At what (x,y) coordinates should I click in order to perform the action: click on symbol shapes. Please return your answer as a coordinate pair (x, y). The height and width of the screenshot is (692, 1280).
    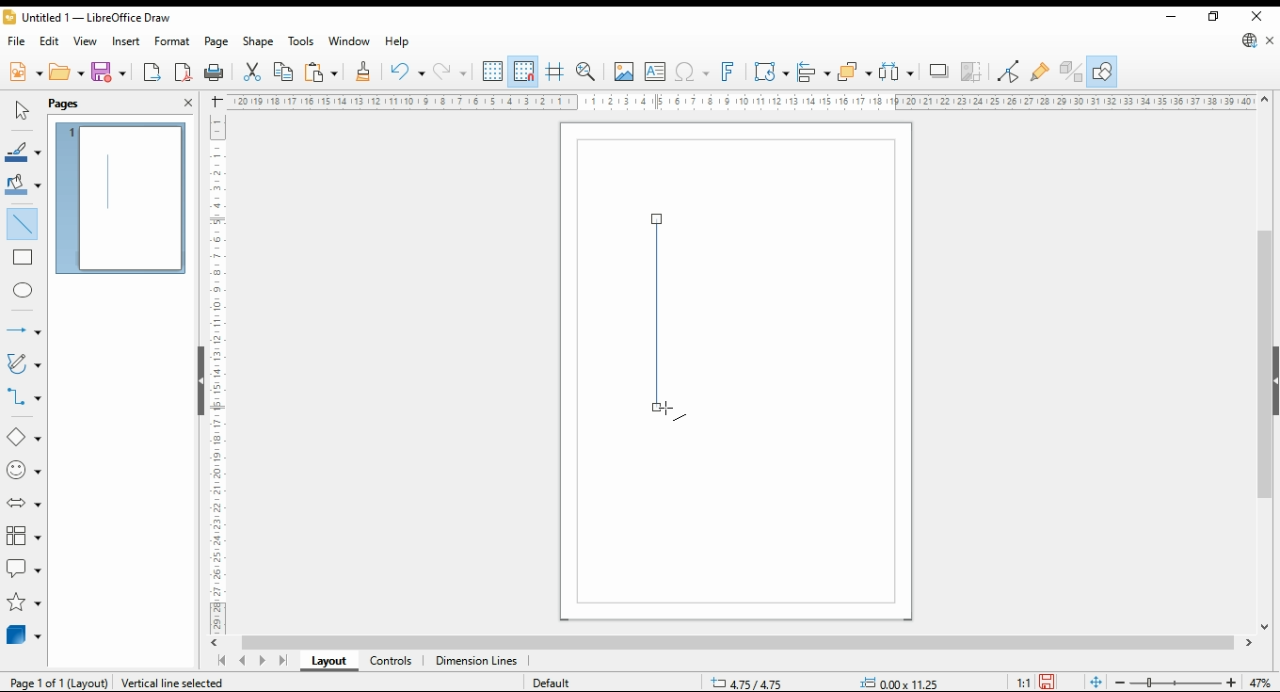
    Looking at the image, I should click on (23, 471).